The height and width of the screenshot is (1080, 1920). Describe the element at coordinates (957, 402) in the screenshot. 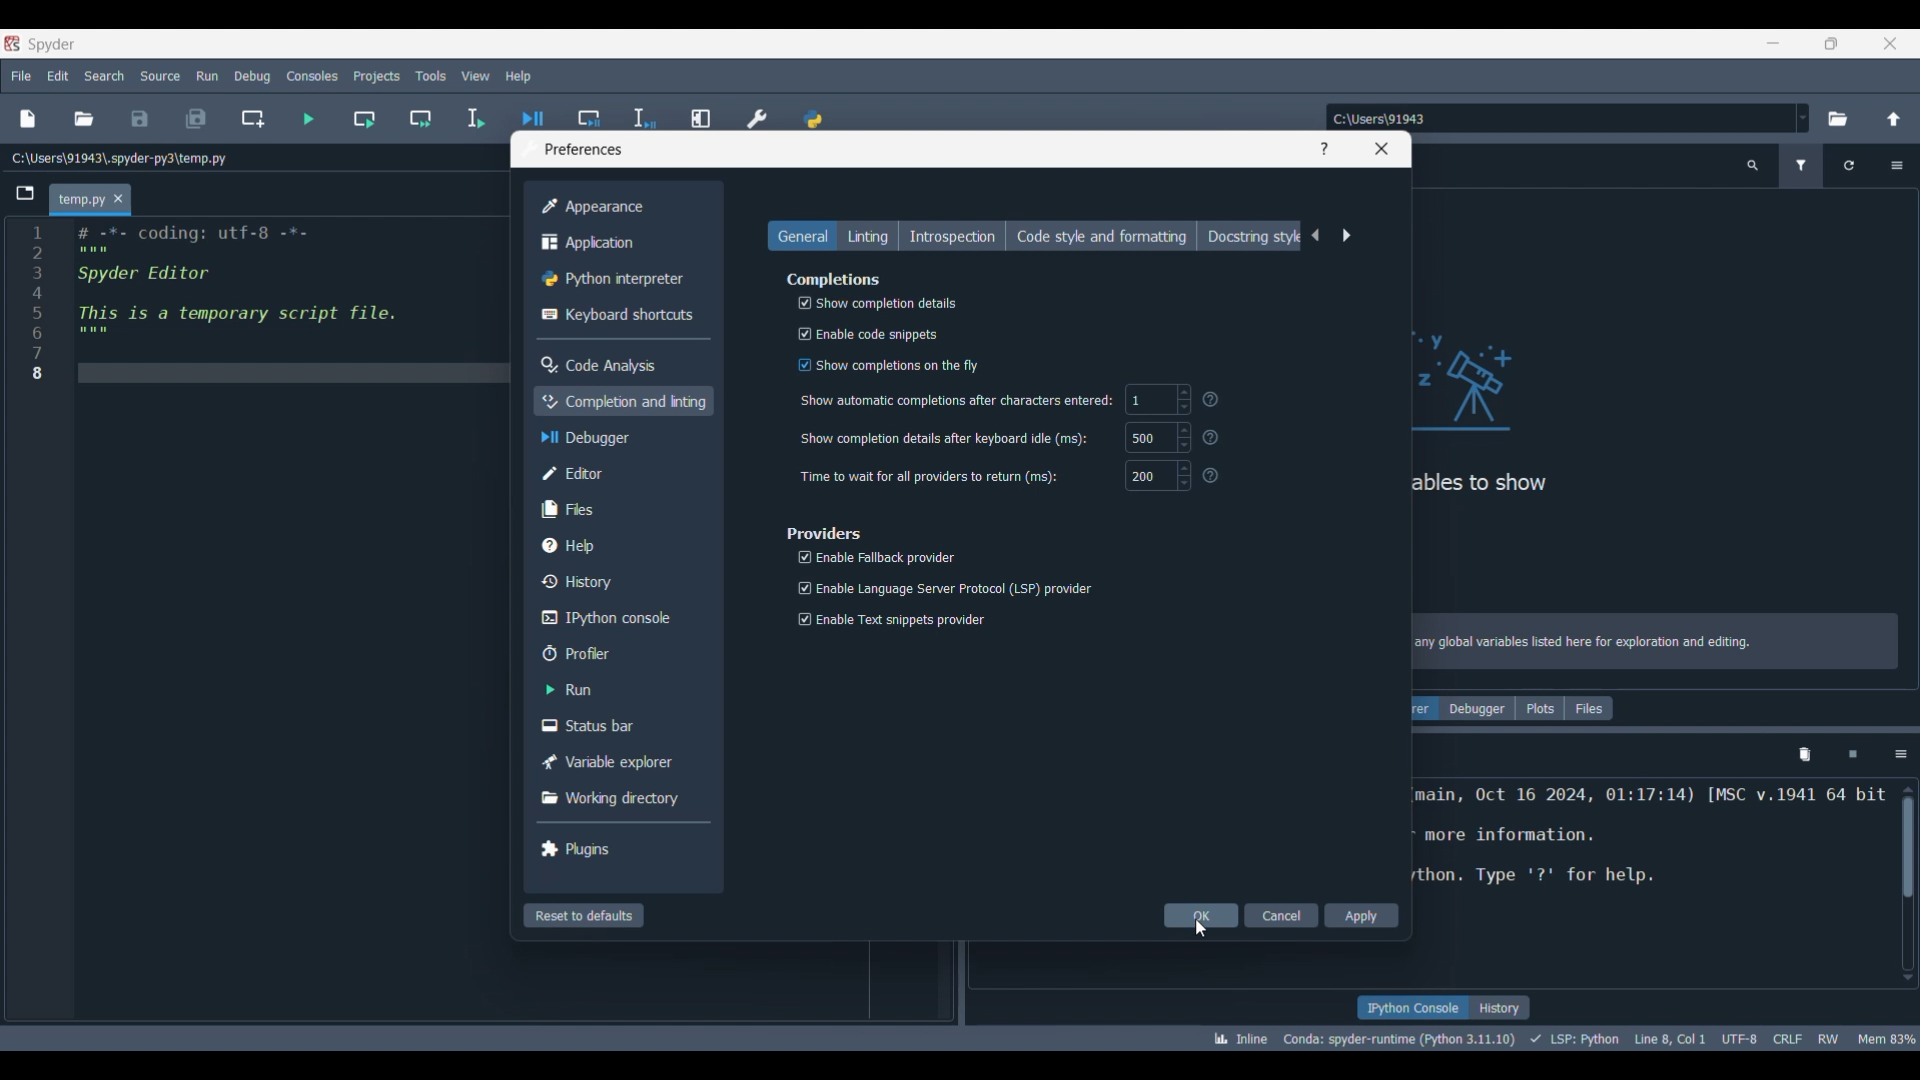

I see `‘Show automatic completions after characters entered` at that location.